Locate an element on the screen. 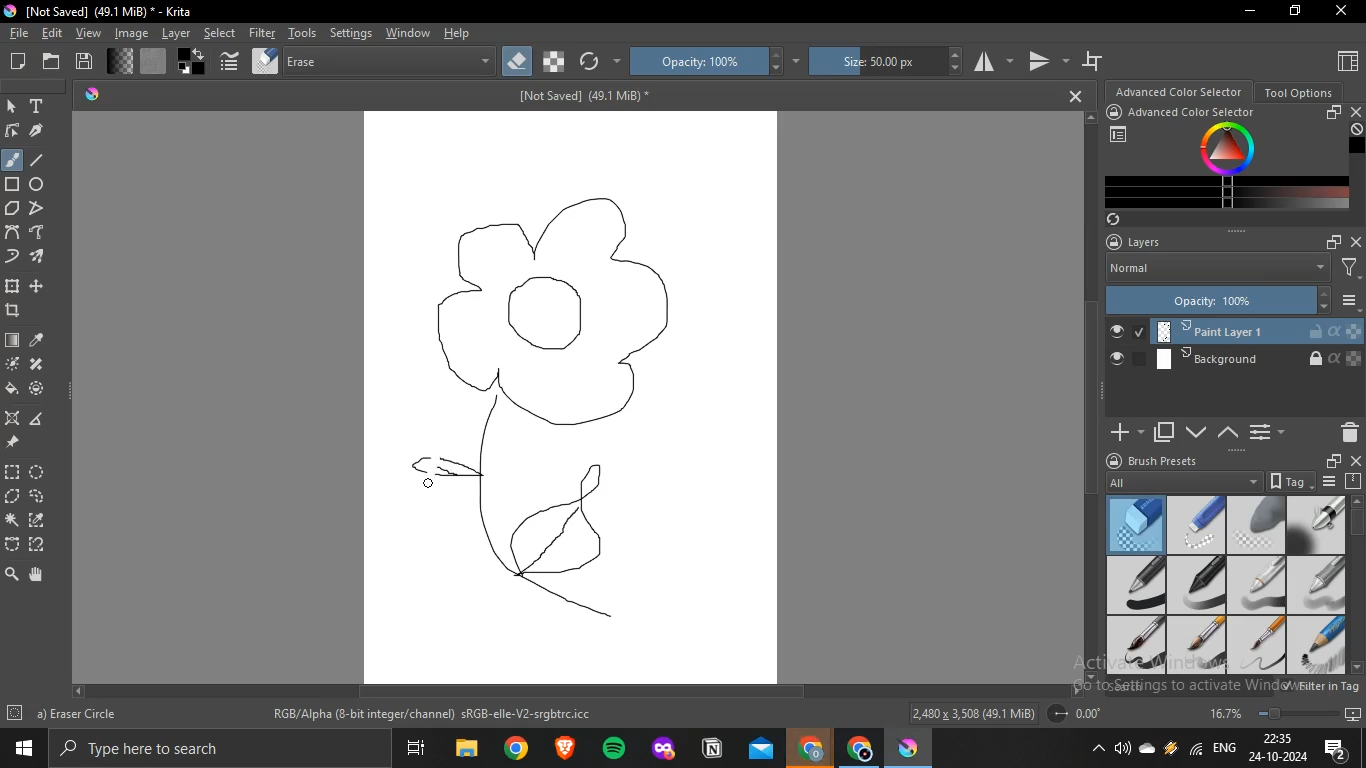 This screenshot has height=768, width=1366. Options is located at coordinates (1330, 481).